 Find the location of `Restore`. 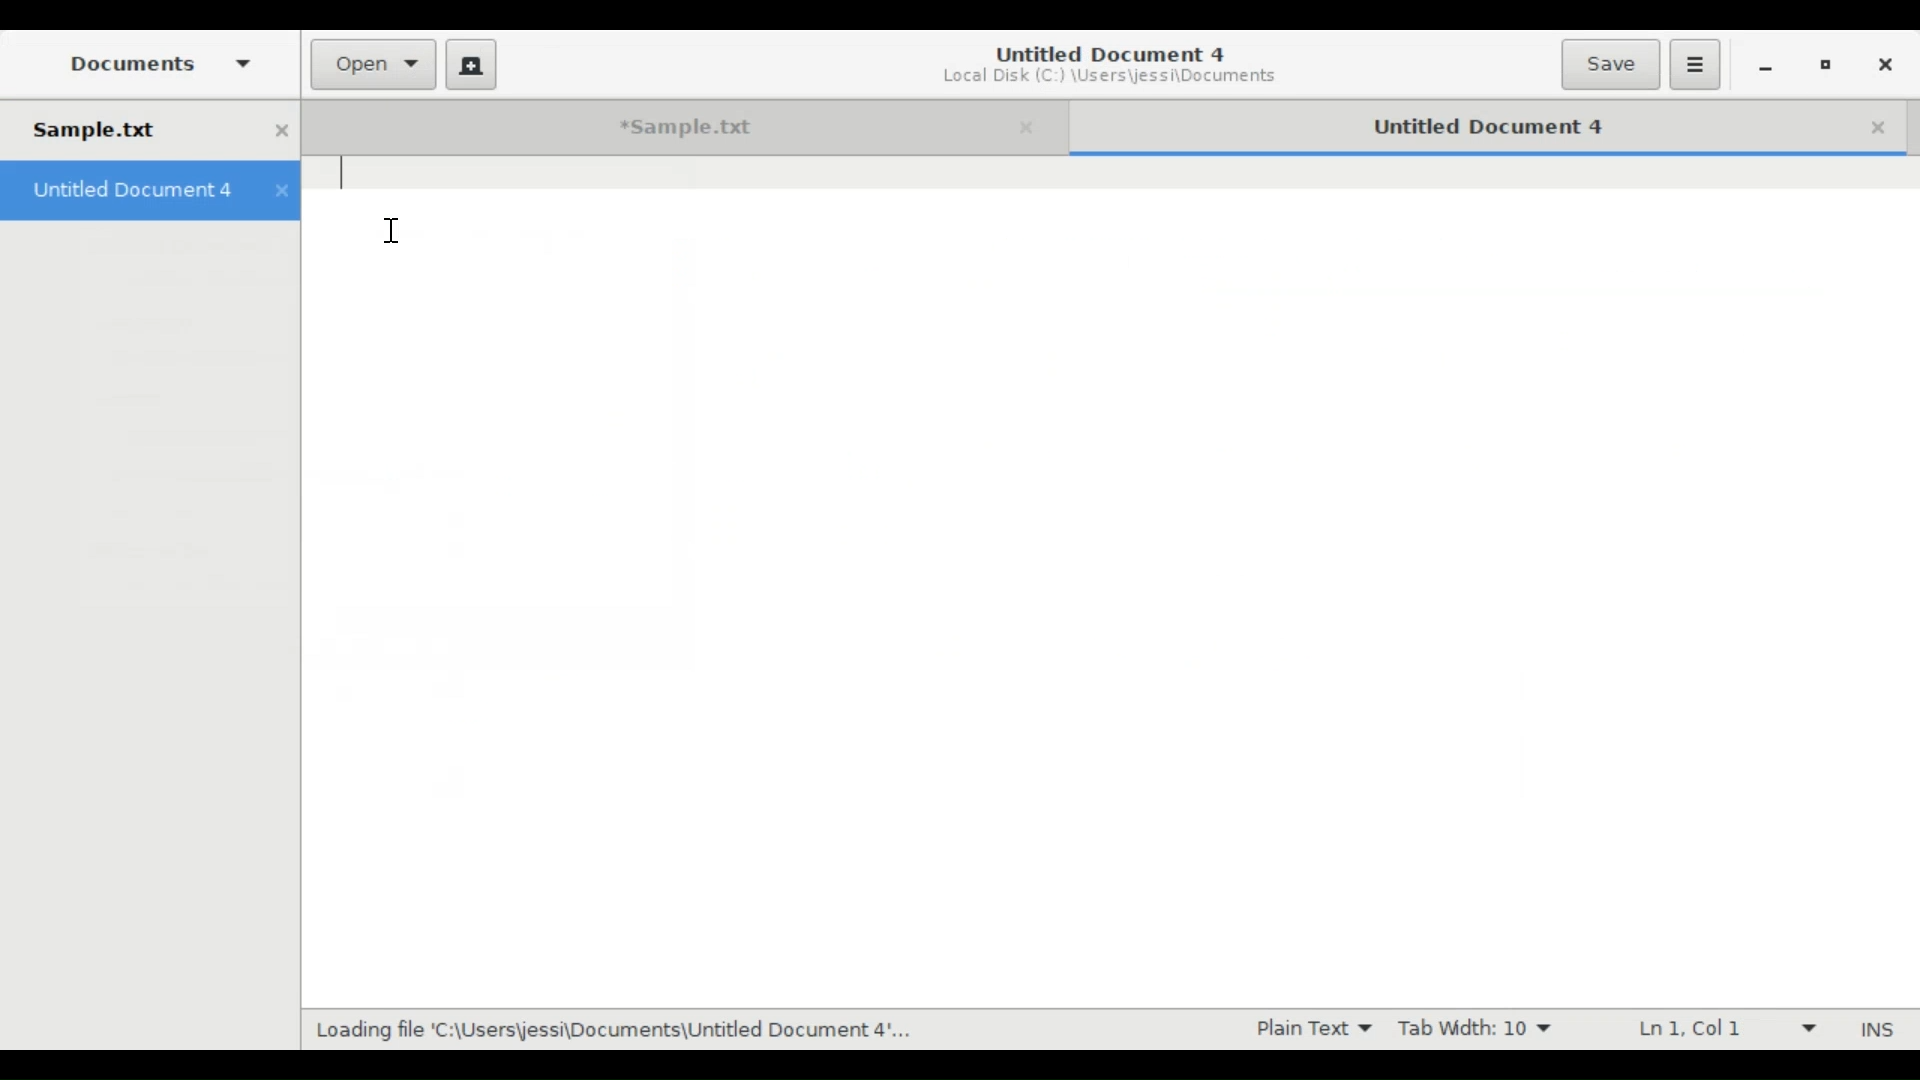

Restore is located at coordinates (1827, 64).